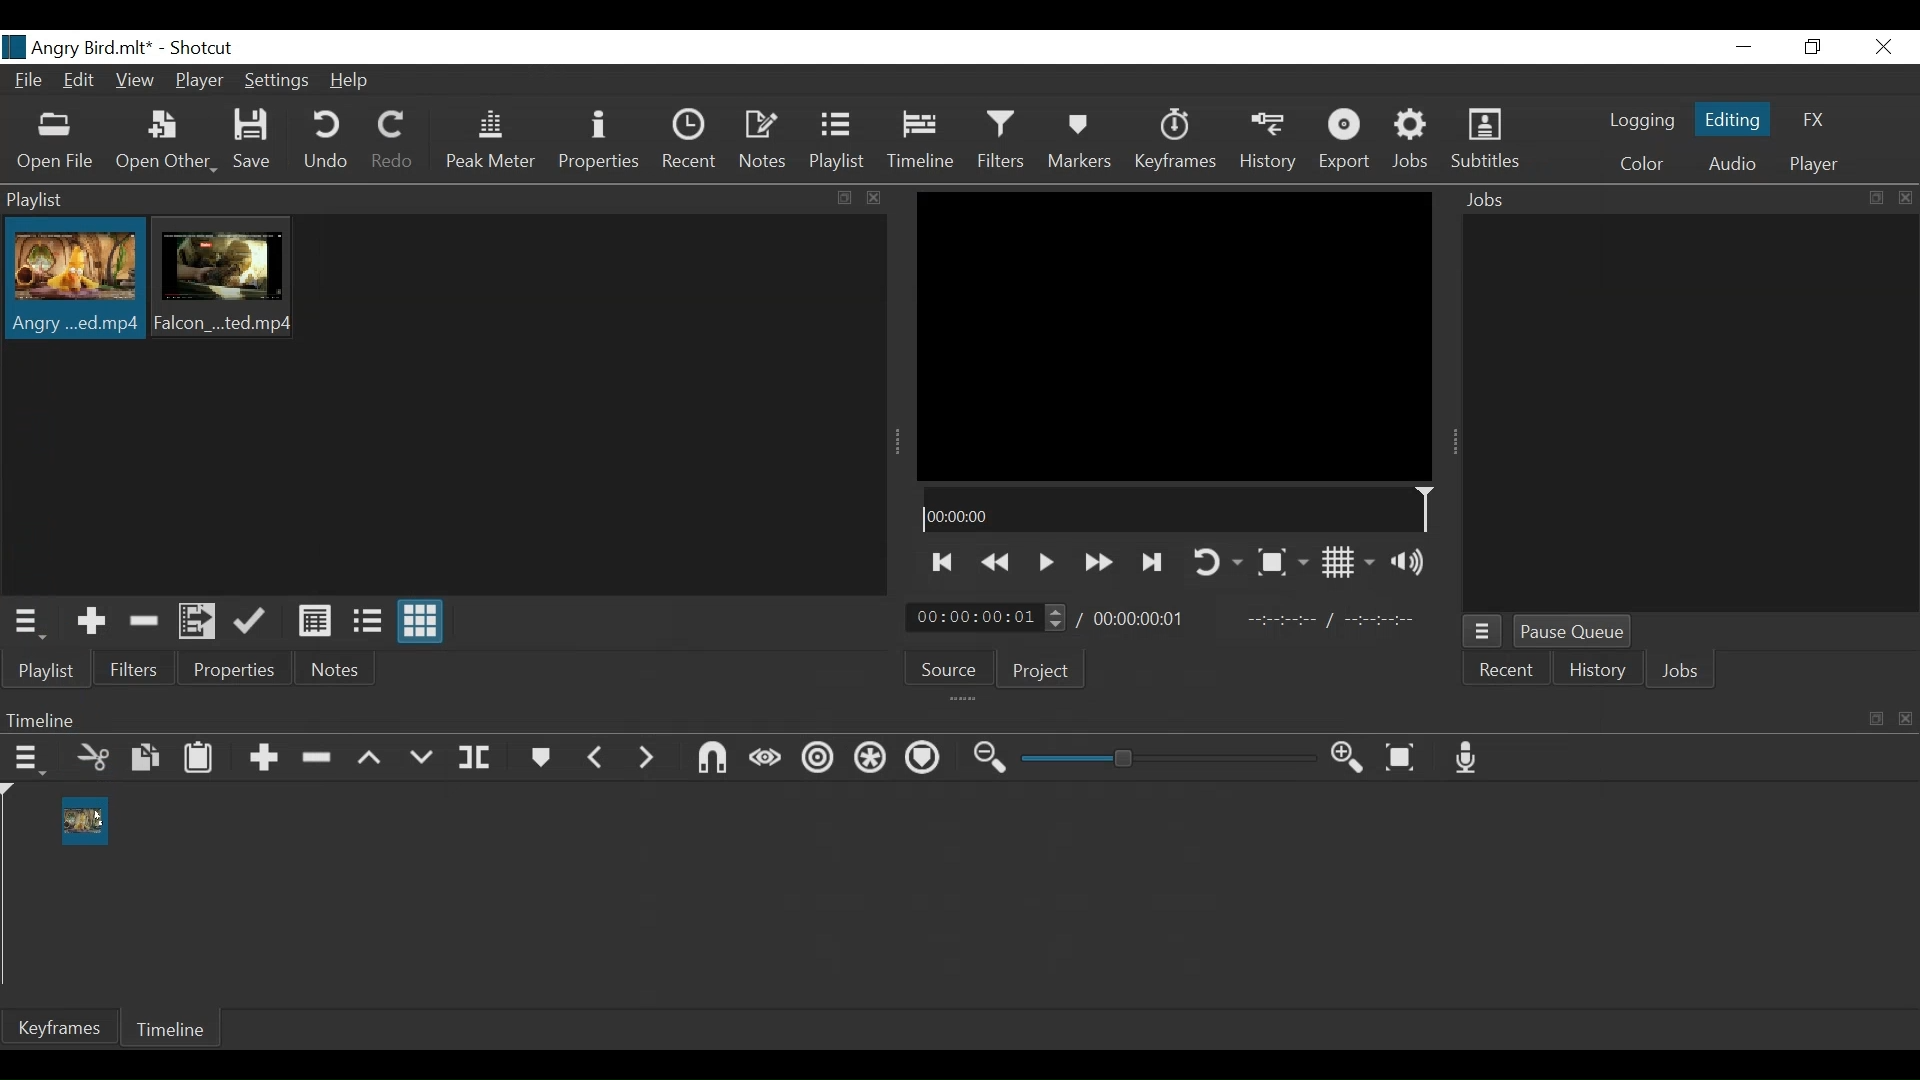  I want to click on View as files, so click(369, 619).